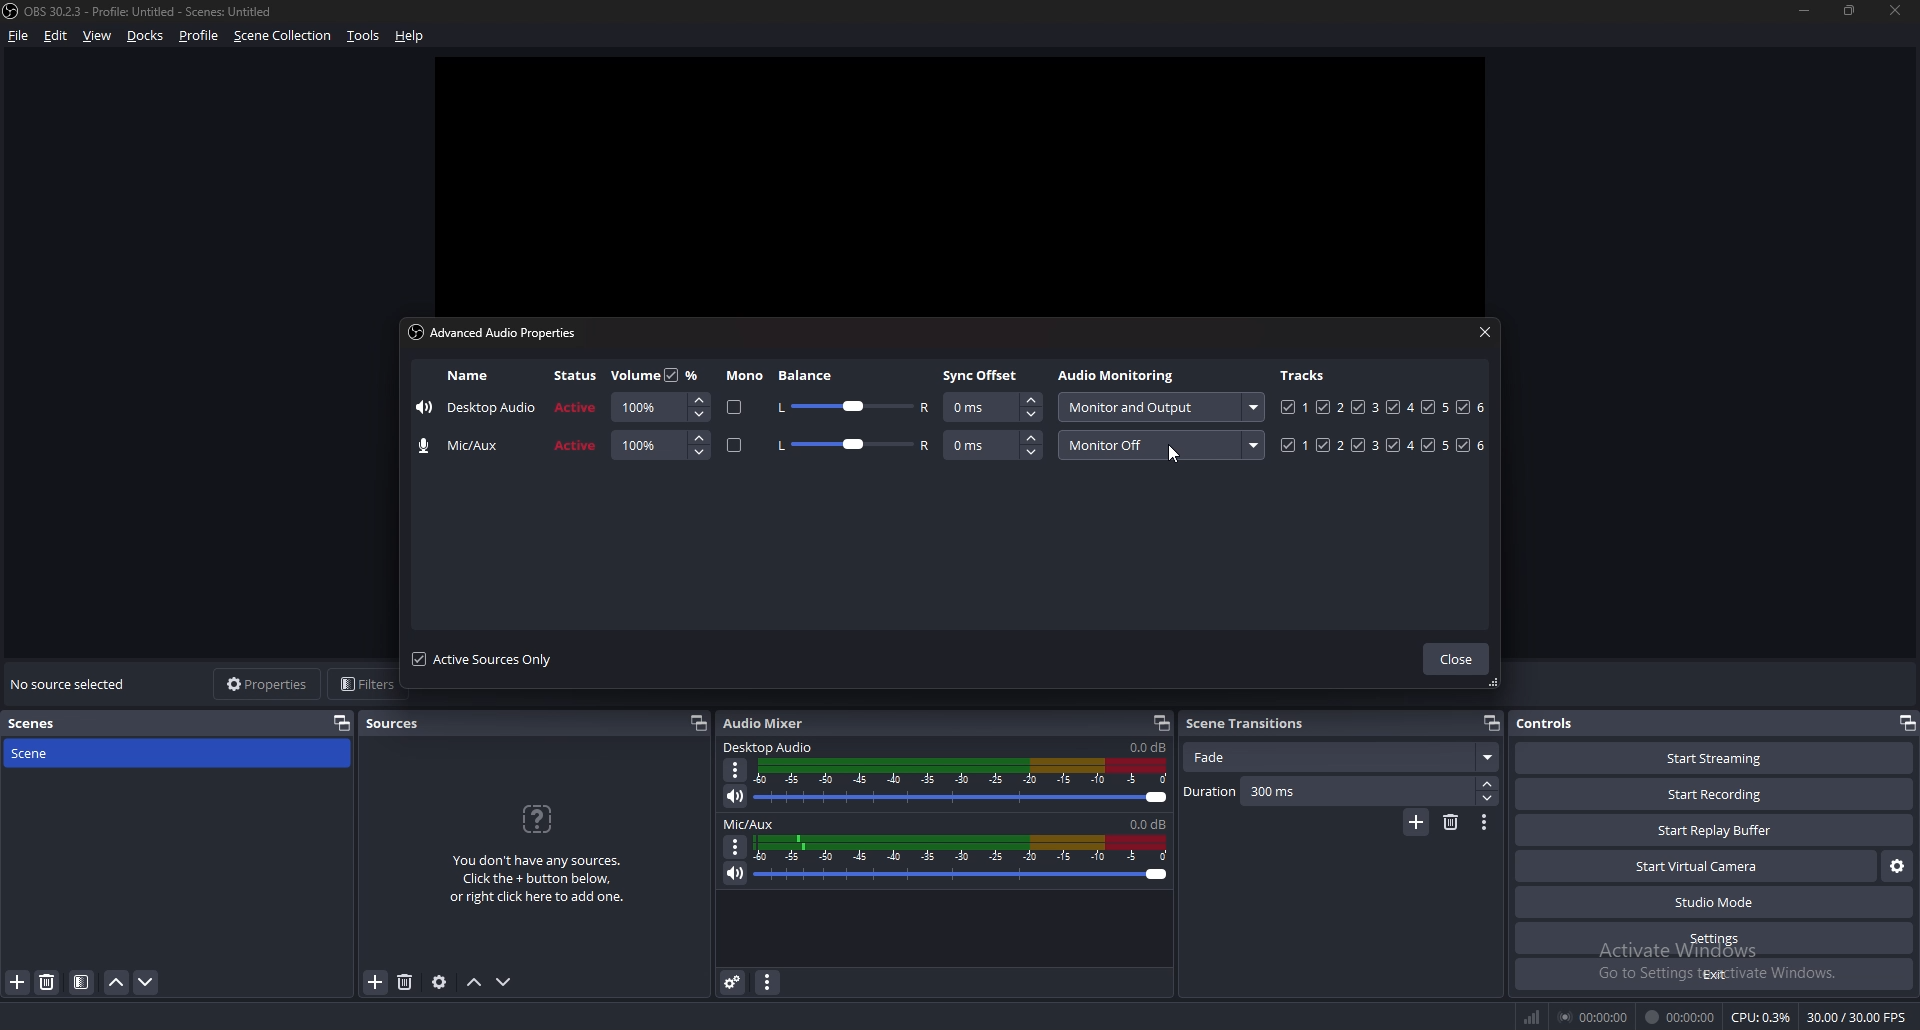 The height and width of the screenshot is (1030, 1920). Describe the element at coordinates (365, 36) in the screenshot. I see `tools` at that location.